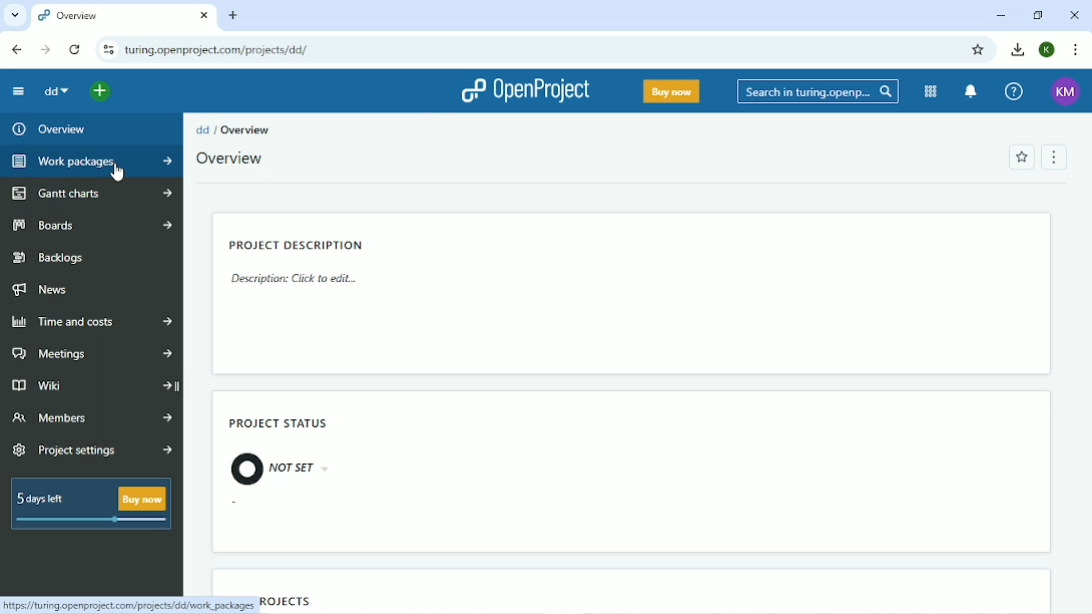 This screenshot has height=614, width=1092. What do you see at coordinates (55, 128) in the screenshot?
I see `Overview` at bounding box center [55, 128].